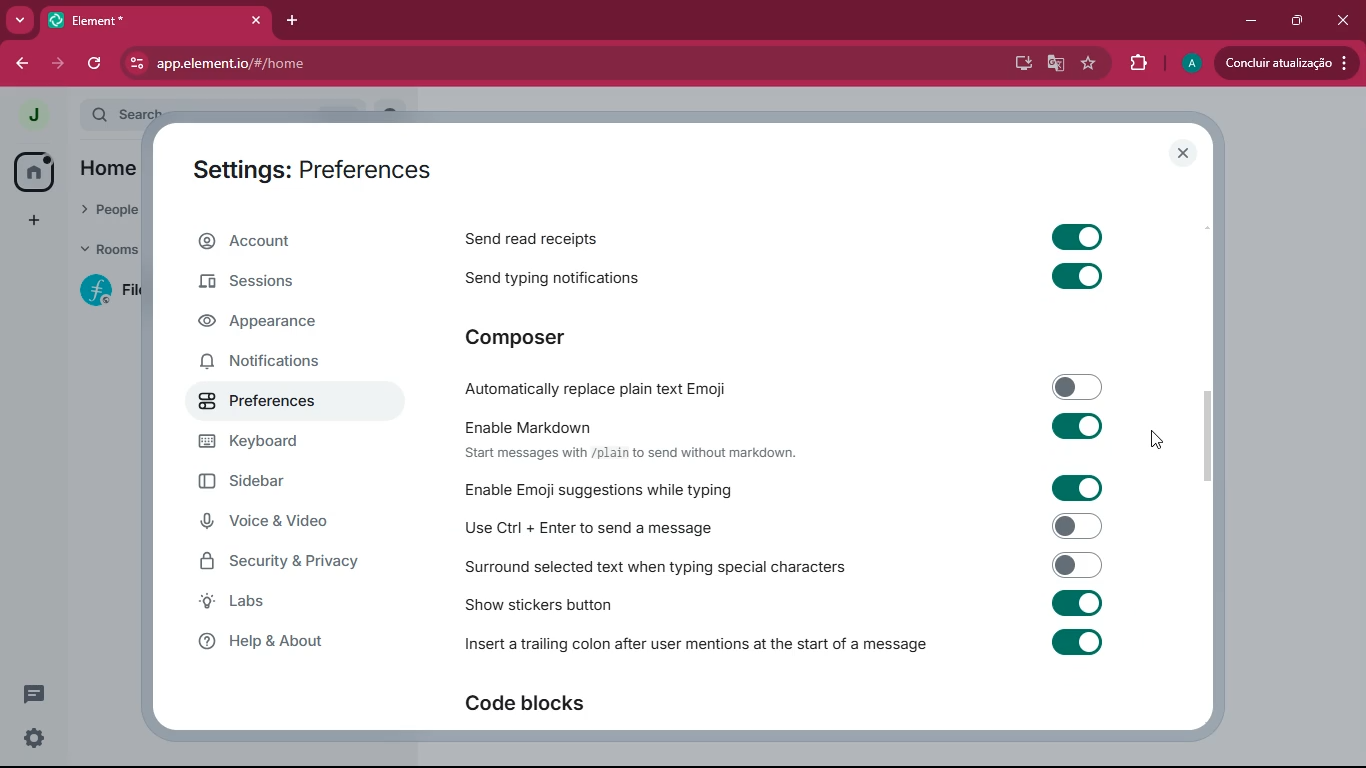 The height and width of the screenshot is (768, 1366). I want to click on surrond text, so click(656, 568).